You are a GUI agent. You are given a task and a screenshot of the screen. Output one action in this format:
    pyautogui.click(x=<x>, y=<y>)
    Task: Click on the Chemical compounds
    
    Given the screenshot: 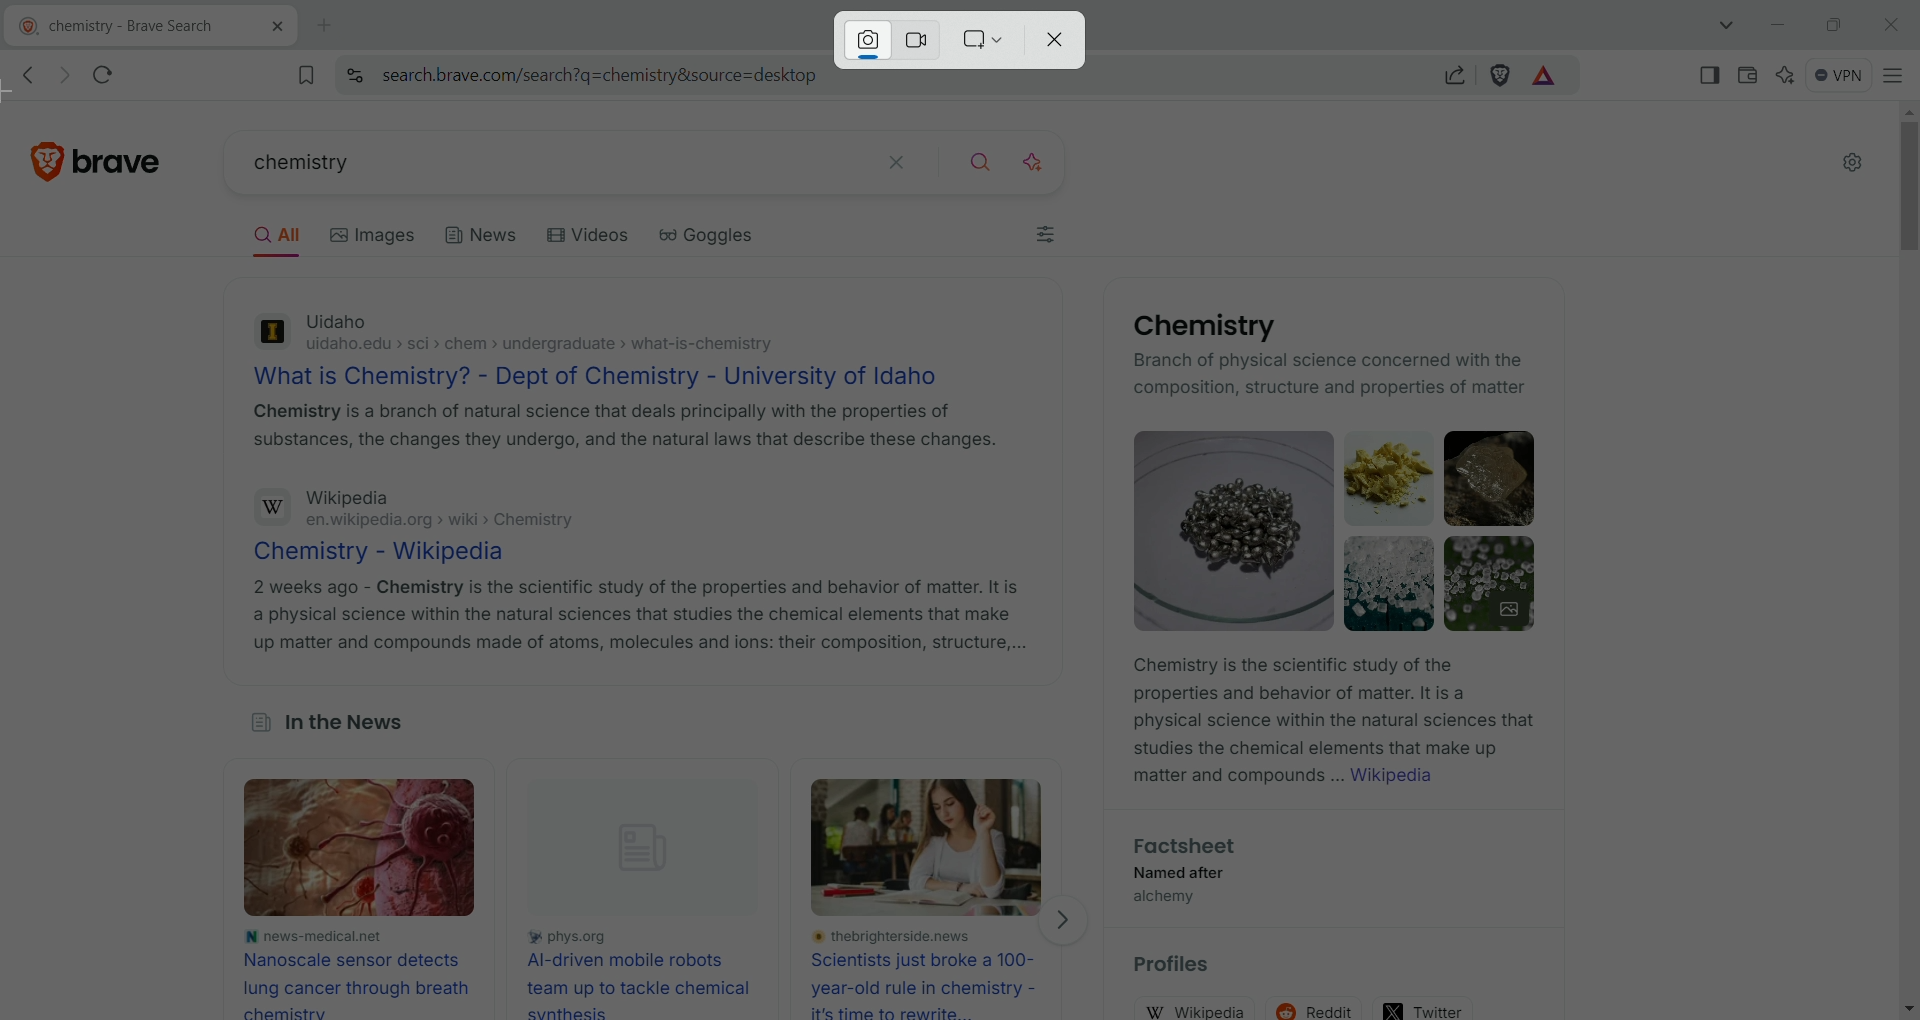 What is the action you would take?
    pyautogui.click(x=1339, y=530)
    